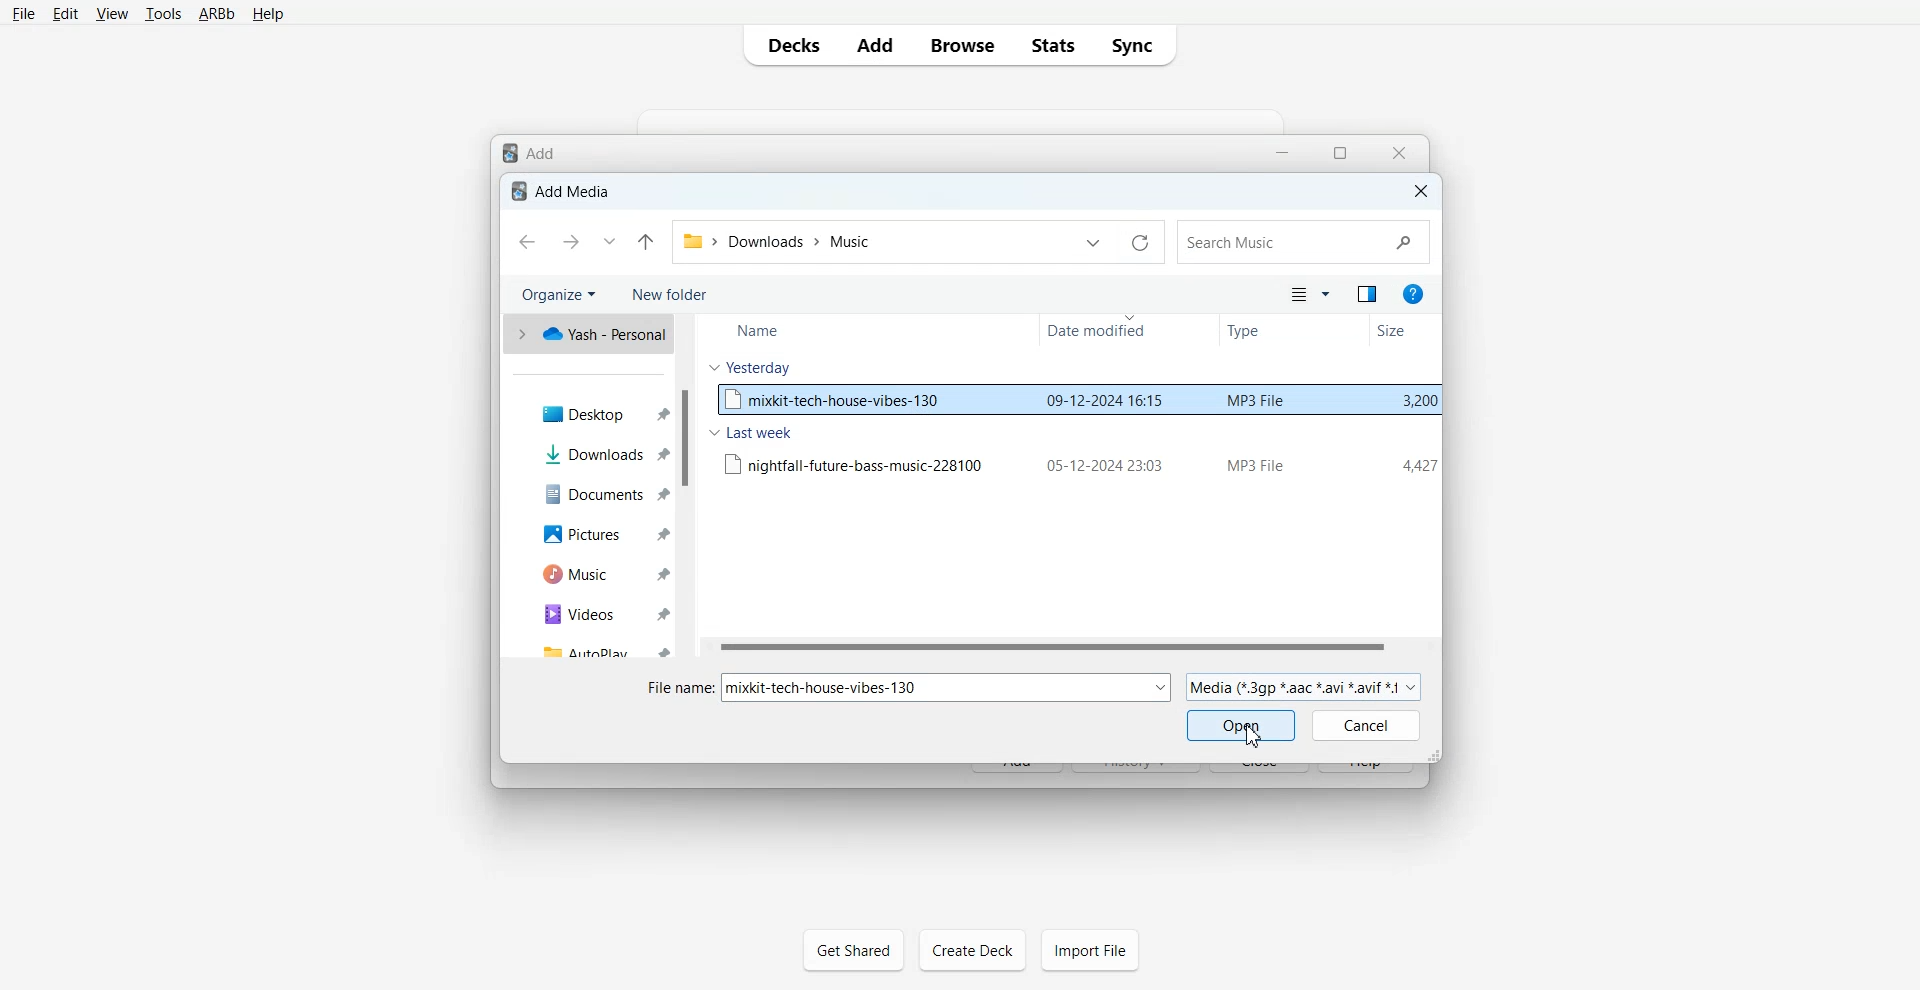 This screenshot has height=990, width=1920. What do you see at coordinates (751, 368) in the screenshot?
I see `yesterday` at bounding box center [751, 368].